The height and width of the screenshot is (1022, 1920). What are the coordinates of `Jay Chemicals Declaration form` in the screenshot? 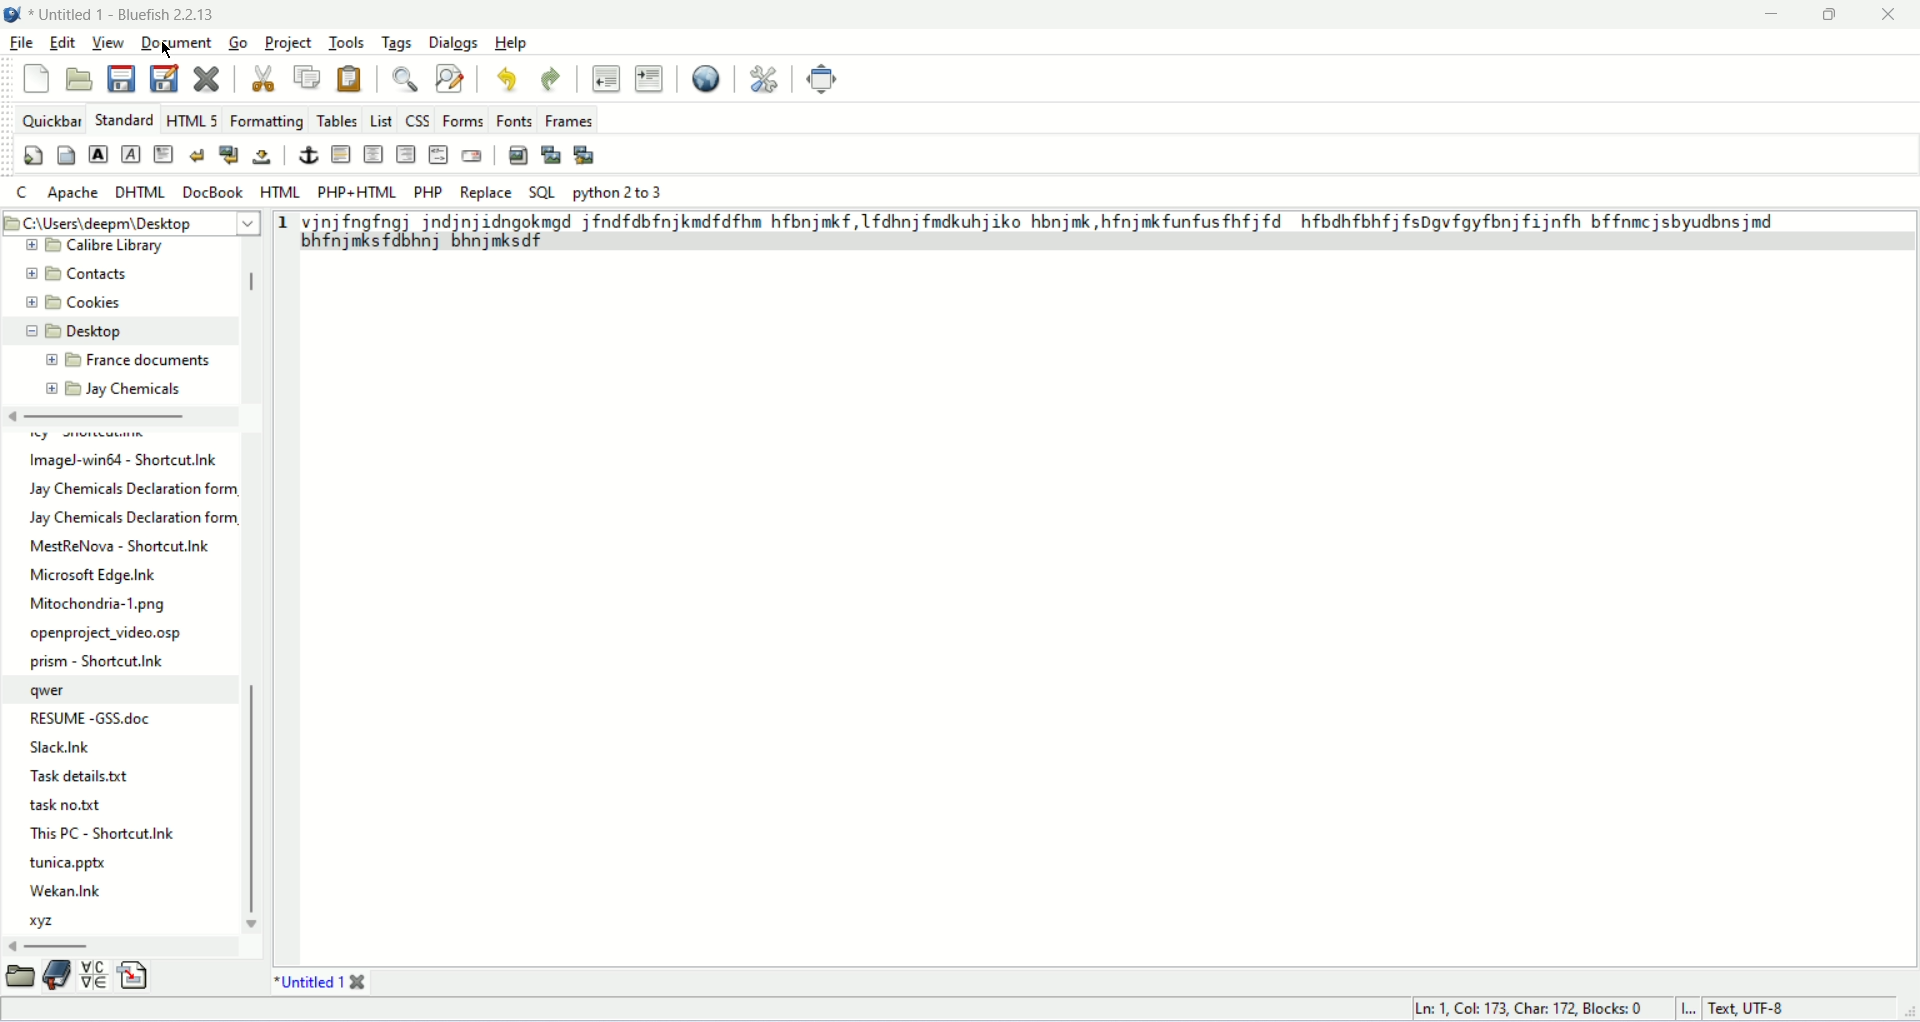 It's located at (127, 488).